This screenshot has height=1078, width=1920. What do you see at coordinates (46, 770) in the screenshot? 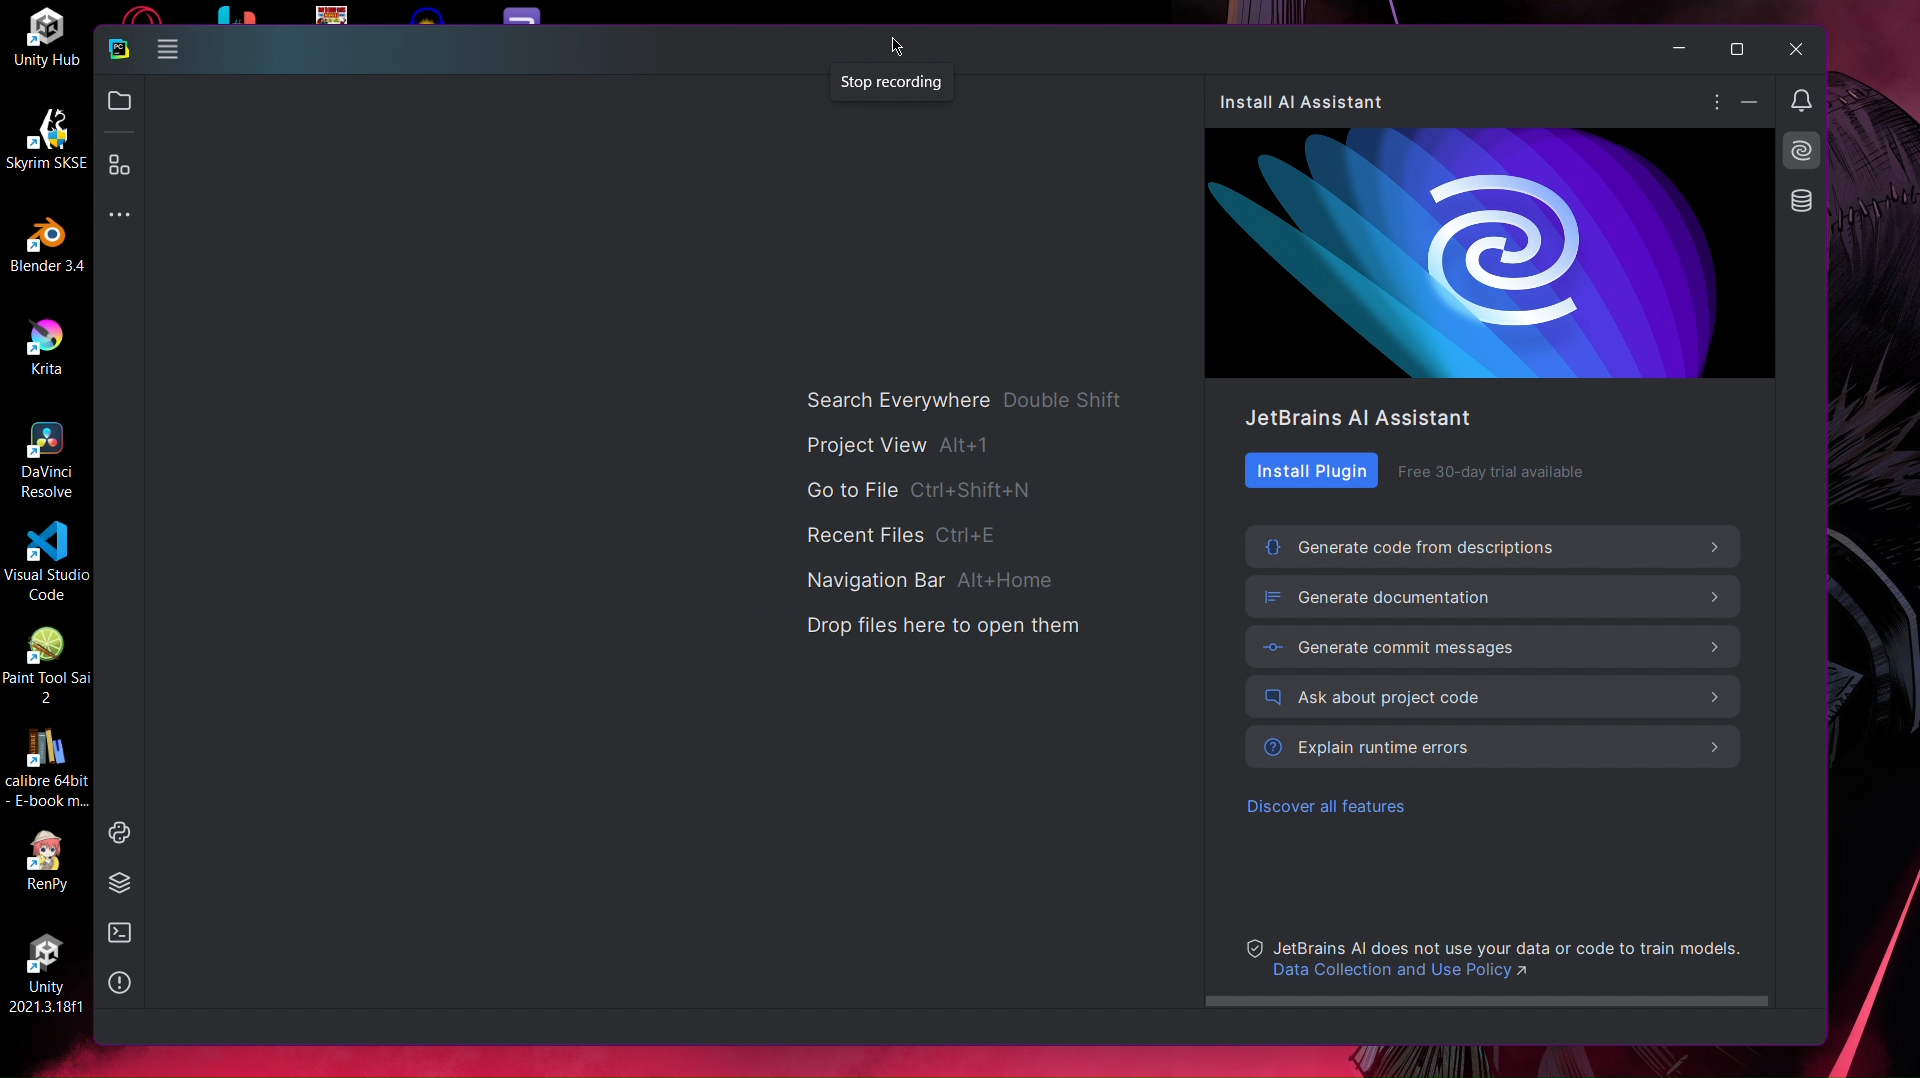
I see `Calibre 64bit` at bounding box center [46, 770].